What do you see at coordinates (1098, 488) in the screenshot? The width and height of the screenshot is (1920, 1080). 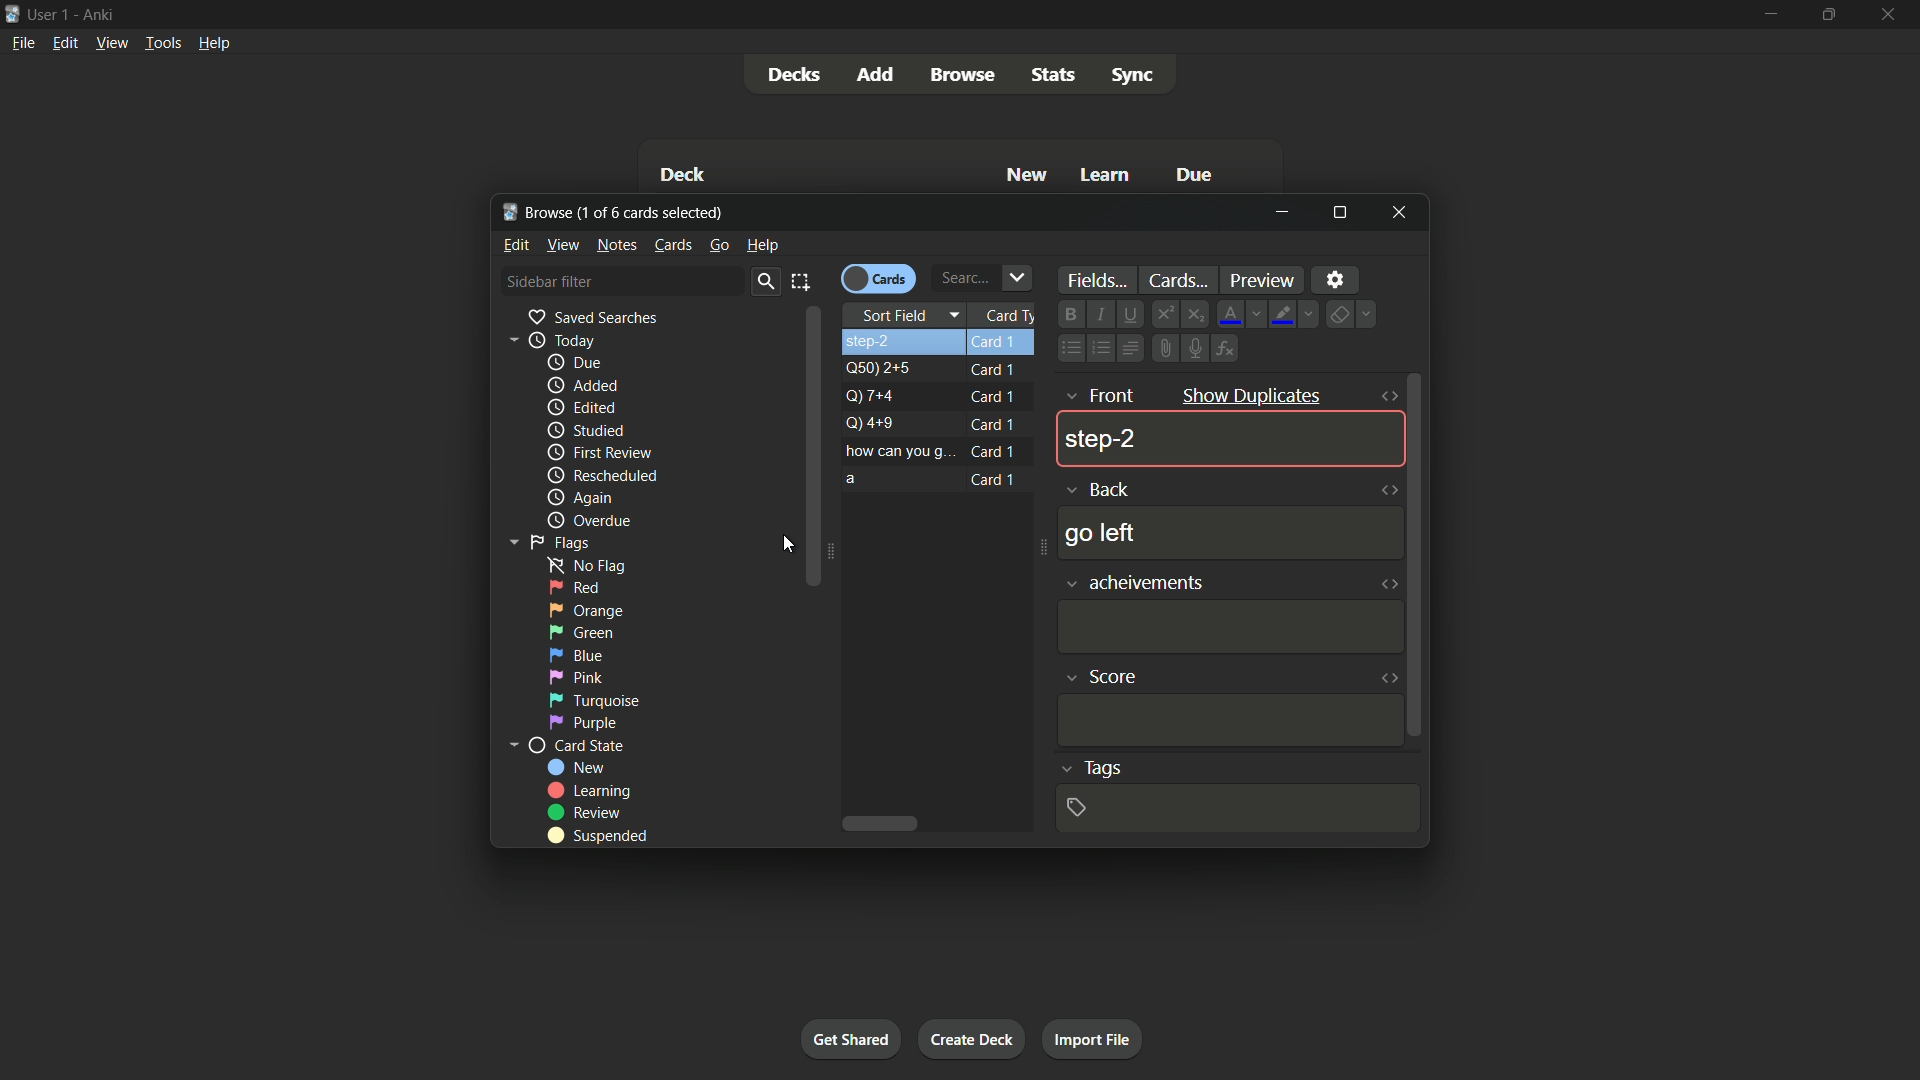 I see `back` at bounding box center [1098, 488].